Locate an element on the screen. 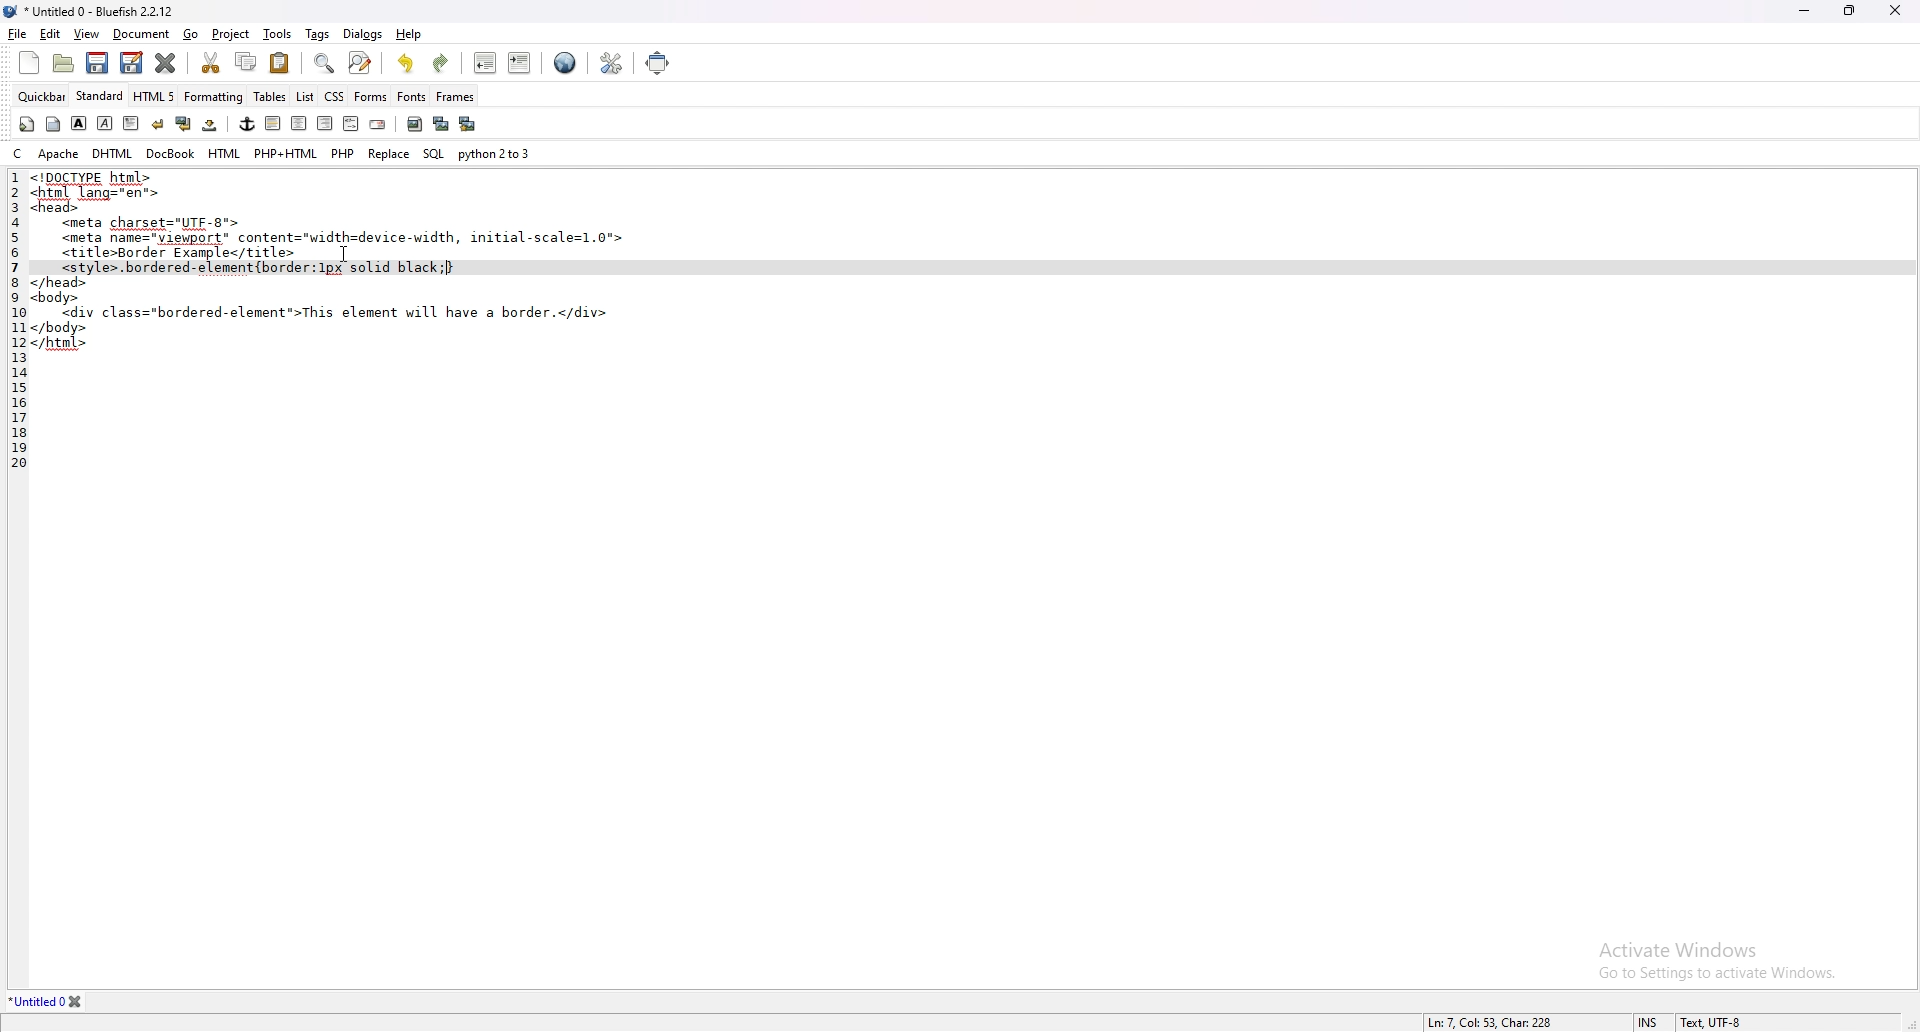 This screenshot has width=1920, height=1032. right justify is located at coordinates (325, 122).